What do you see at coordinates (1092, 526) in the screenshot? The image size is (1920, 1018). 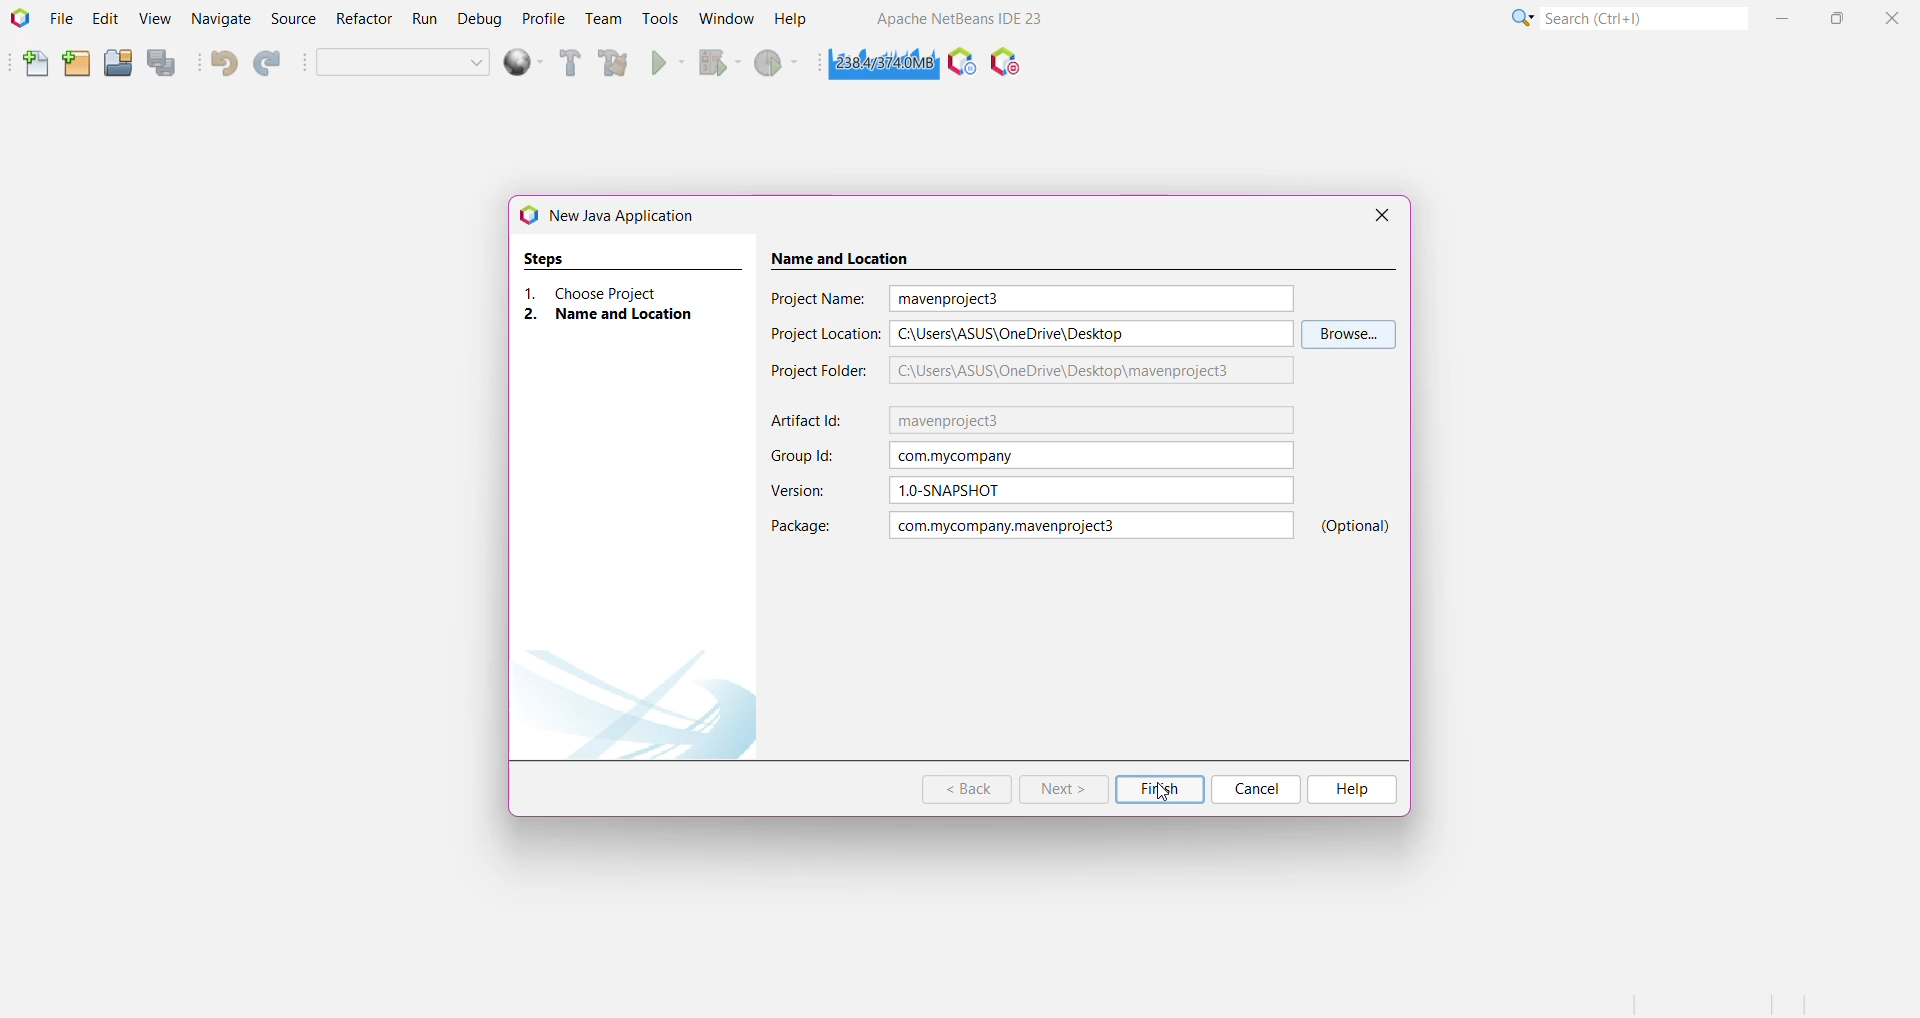 I see `Project Name` at bounding box center [1092, 526].